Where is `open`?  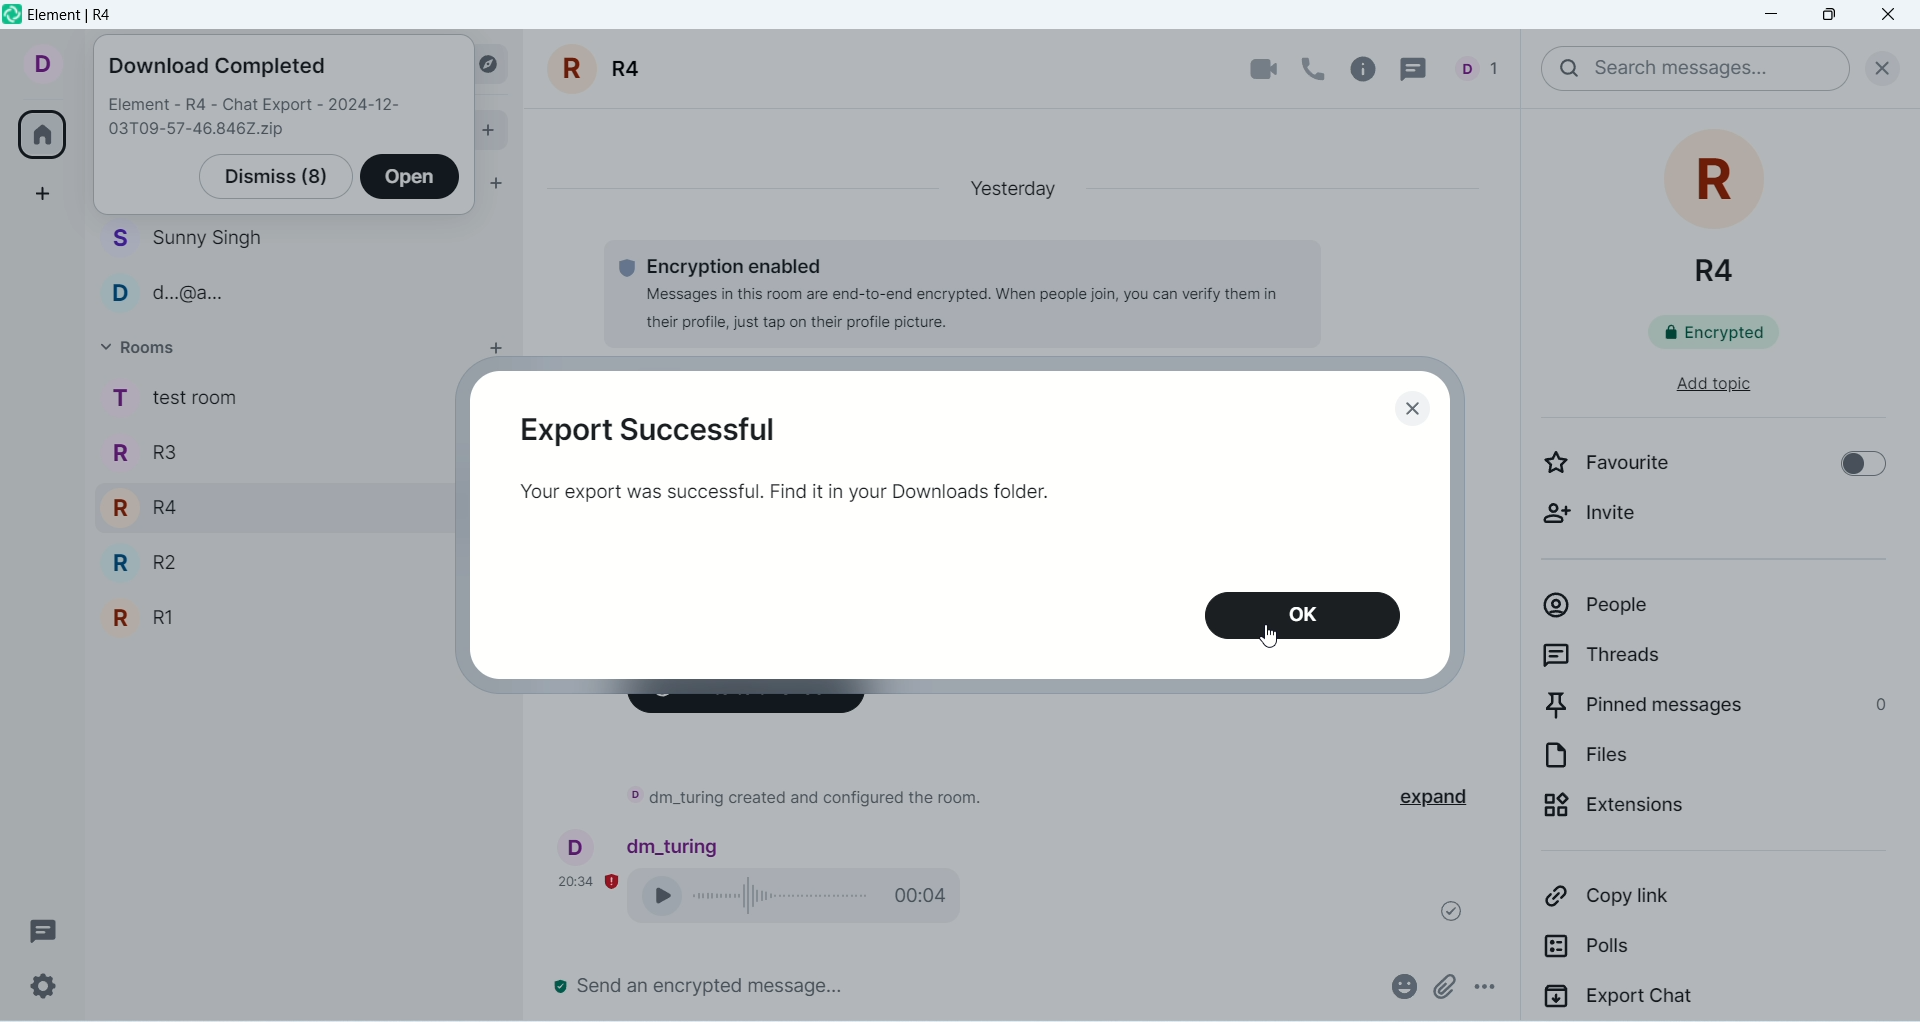 open is located at coordinates (411, 178).